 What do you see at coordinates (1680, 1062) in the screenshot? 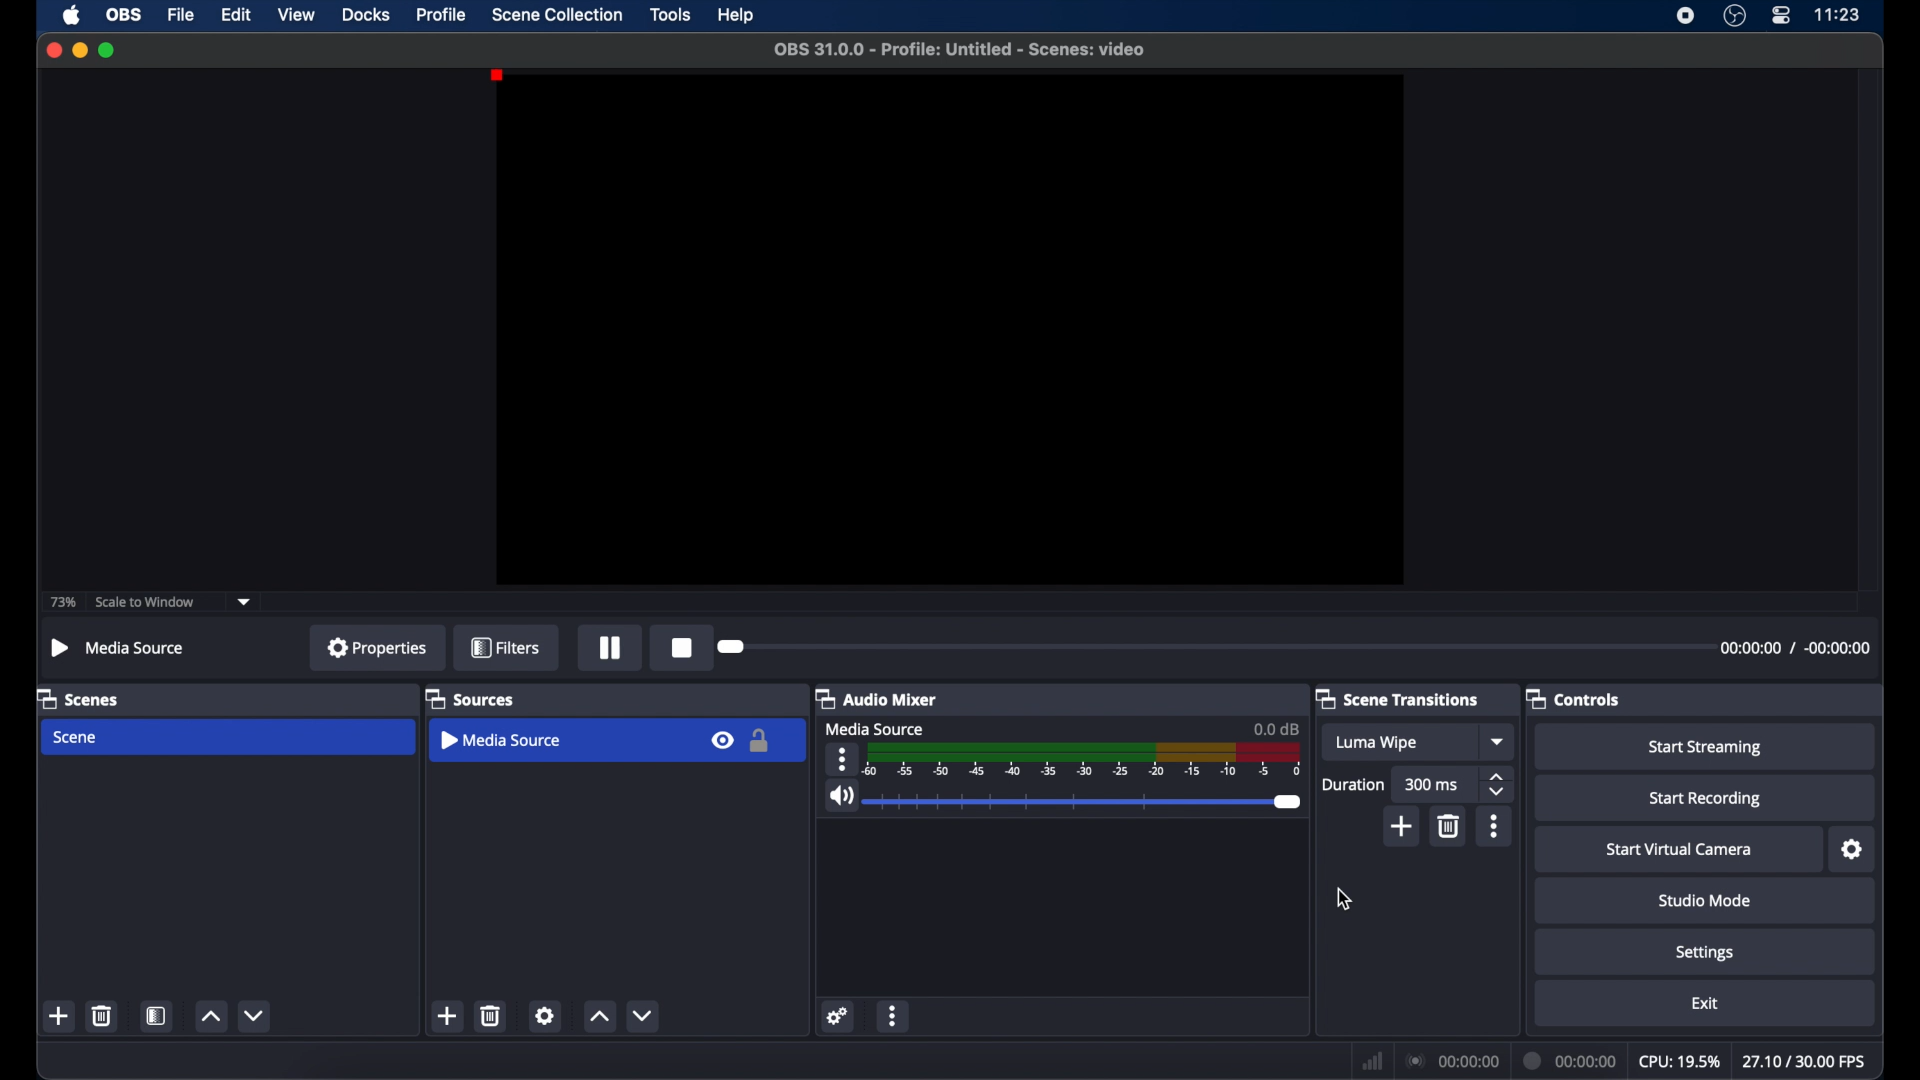
I see `cpu` at bounding box center [1680, 1062].